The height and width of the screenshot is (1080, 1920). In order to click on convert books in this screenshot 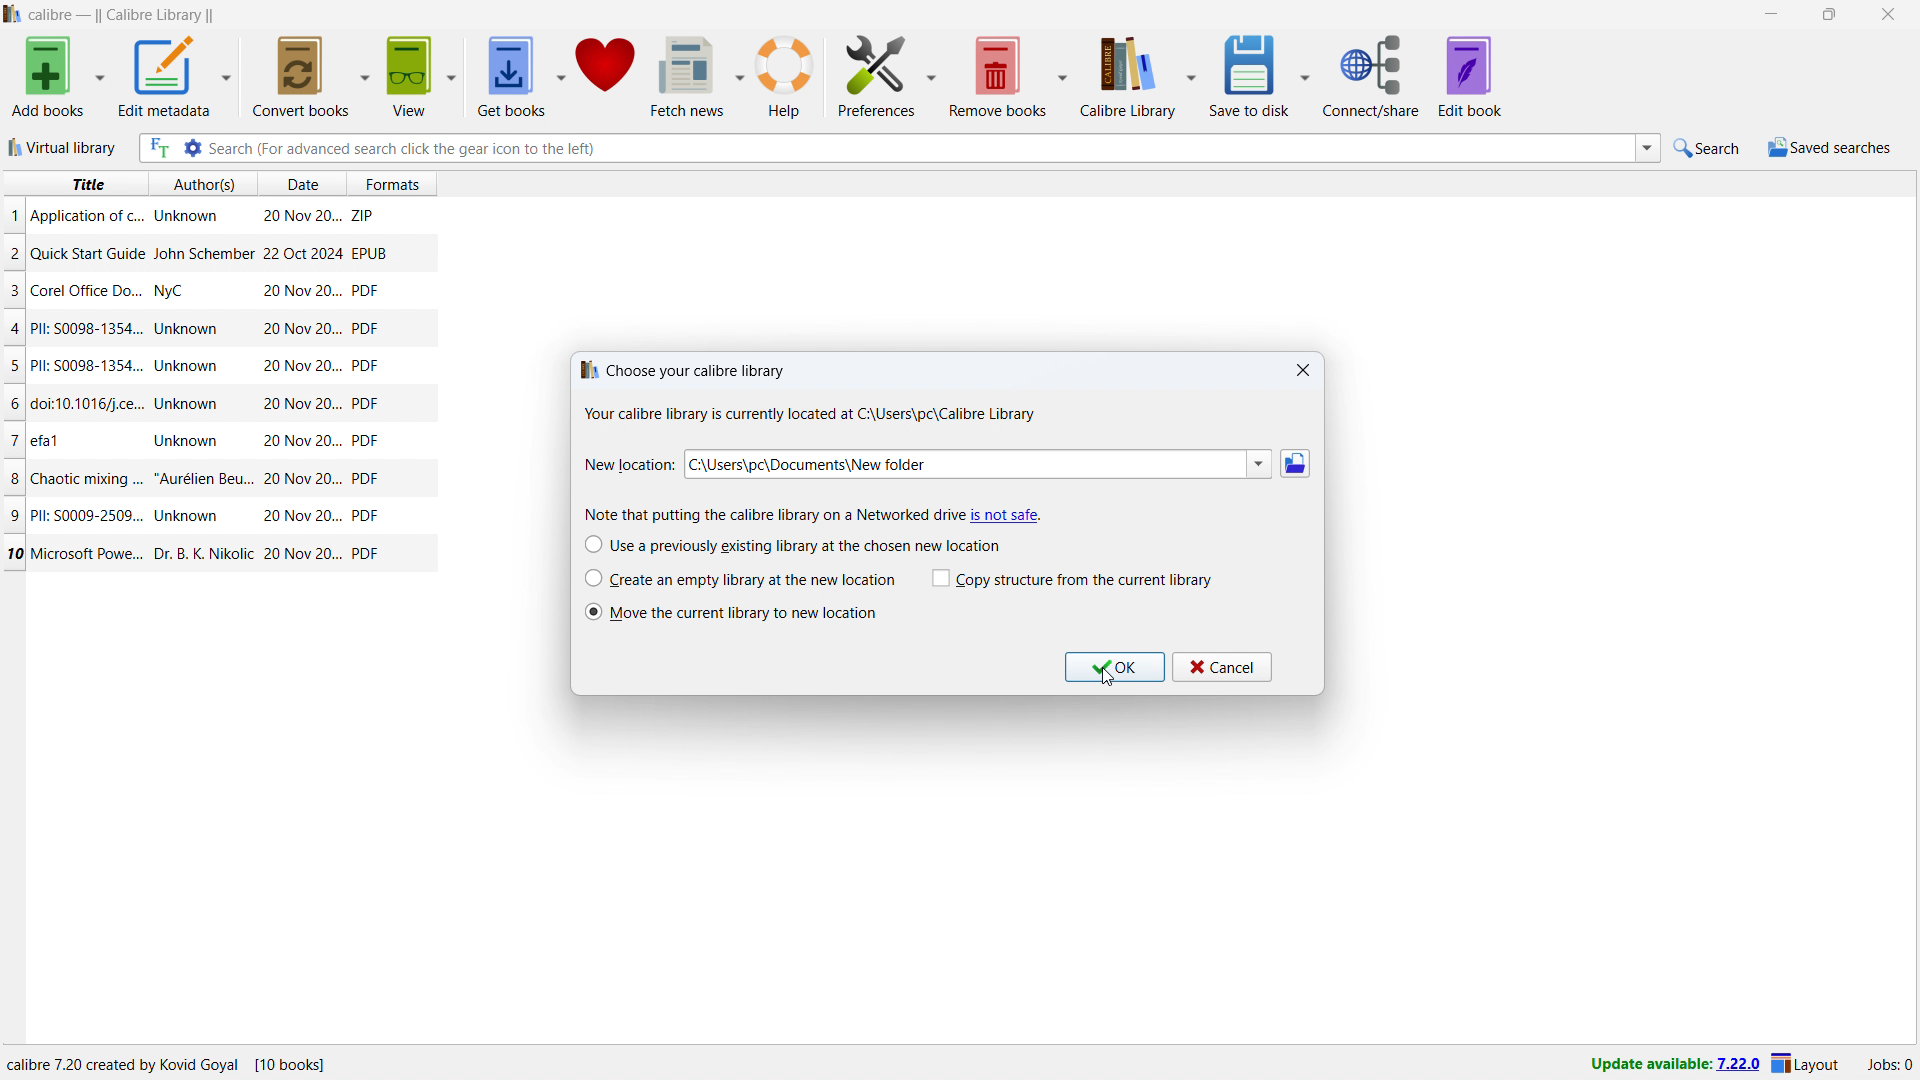, I will do `click(302, 75)`.